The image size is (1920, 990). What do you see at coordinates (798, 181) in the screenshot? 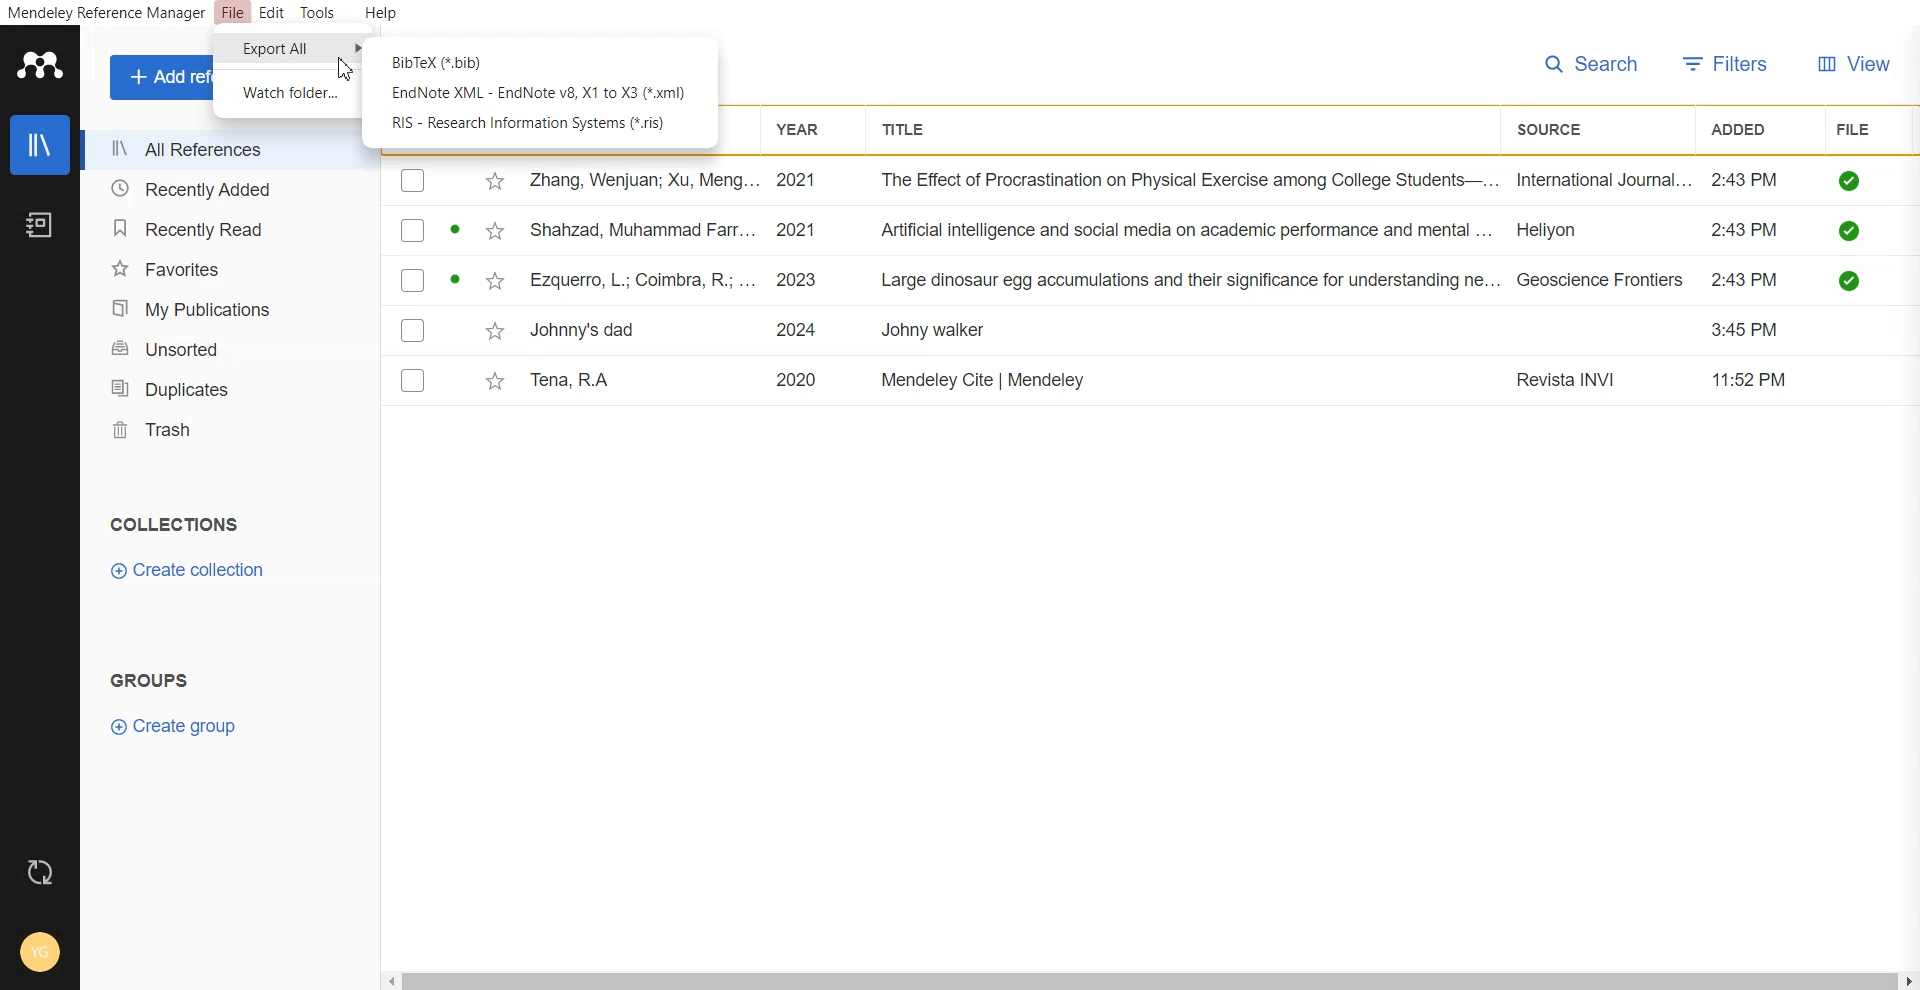
I see `2021` at bounding box center [798, 181].